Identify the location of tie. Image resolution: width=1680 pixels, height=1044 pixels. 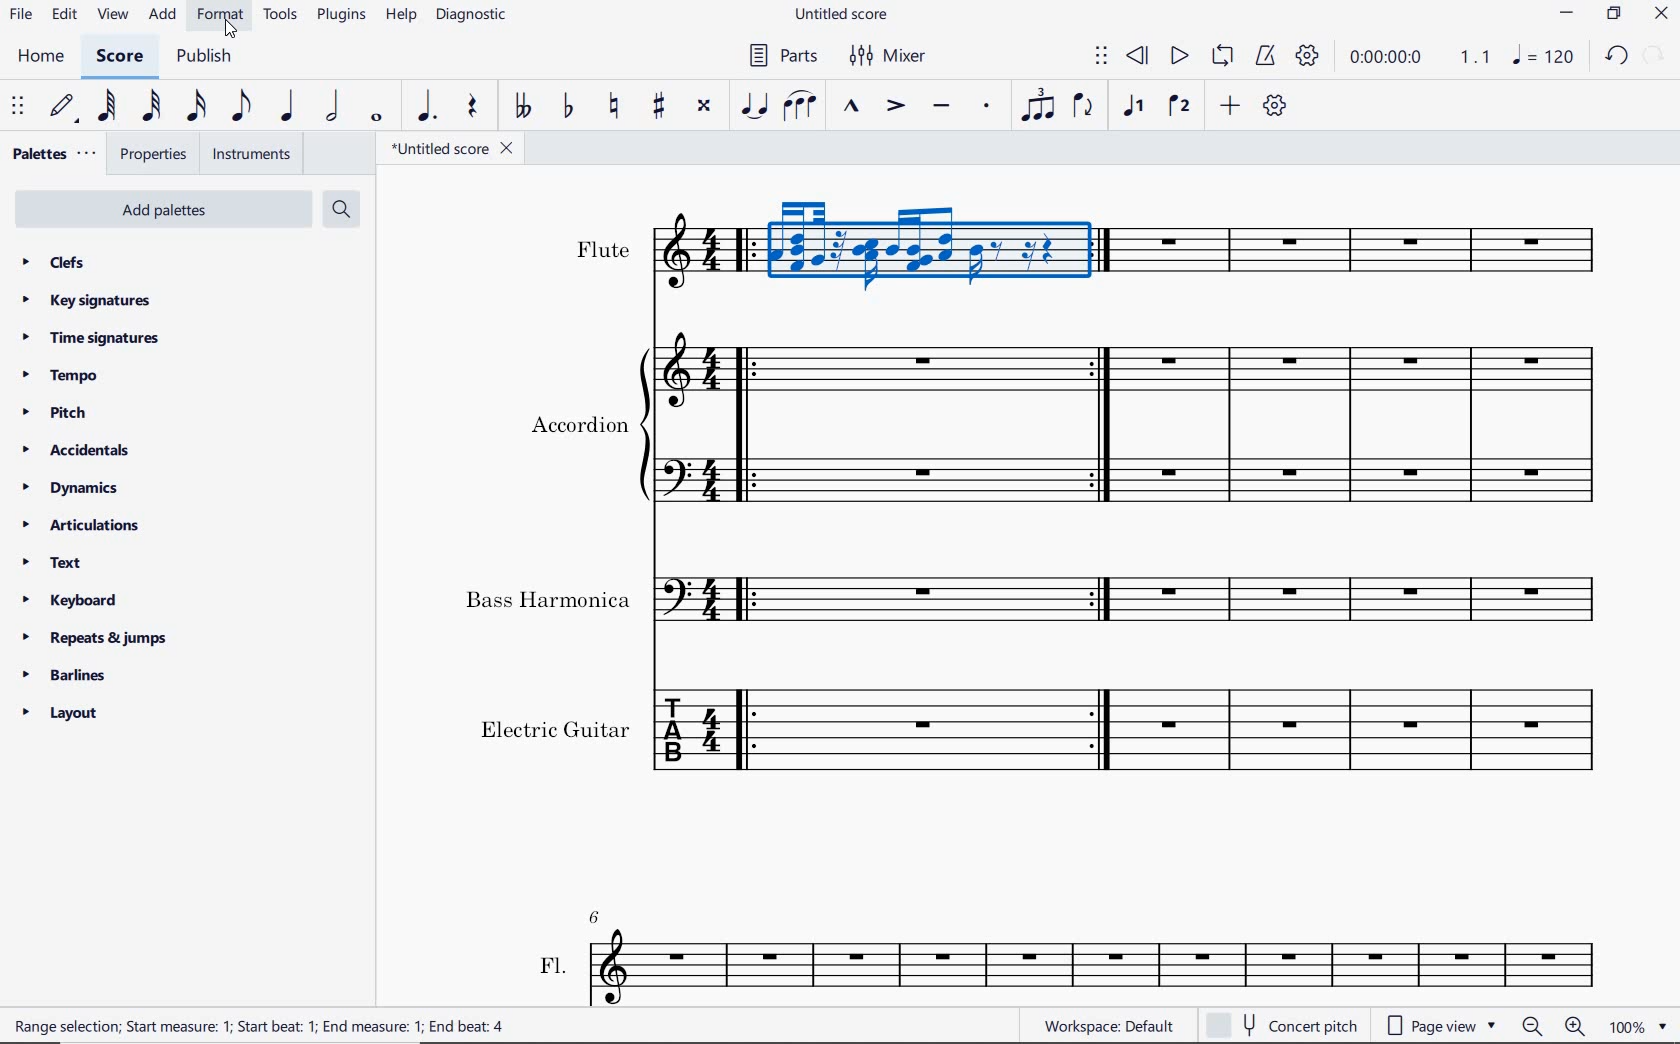
(755, 106).